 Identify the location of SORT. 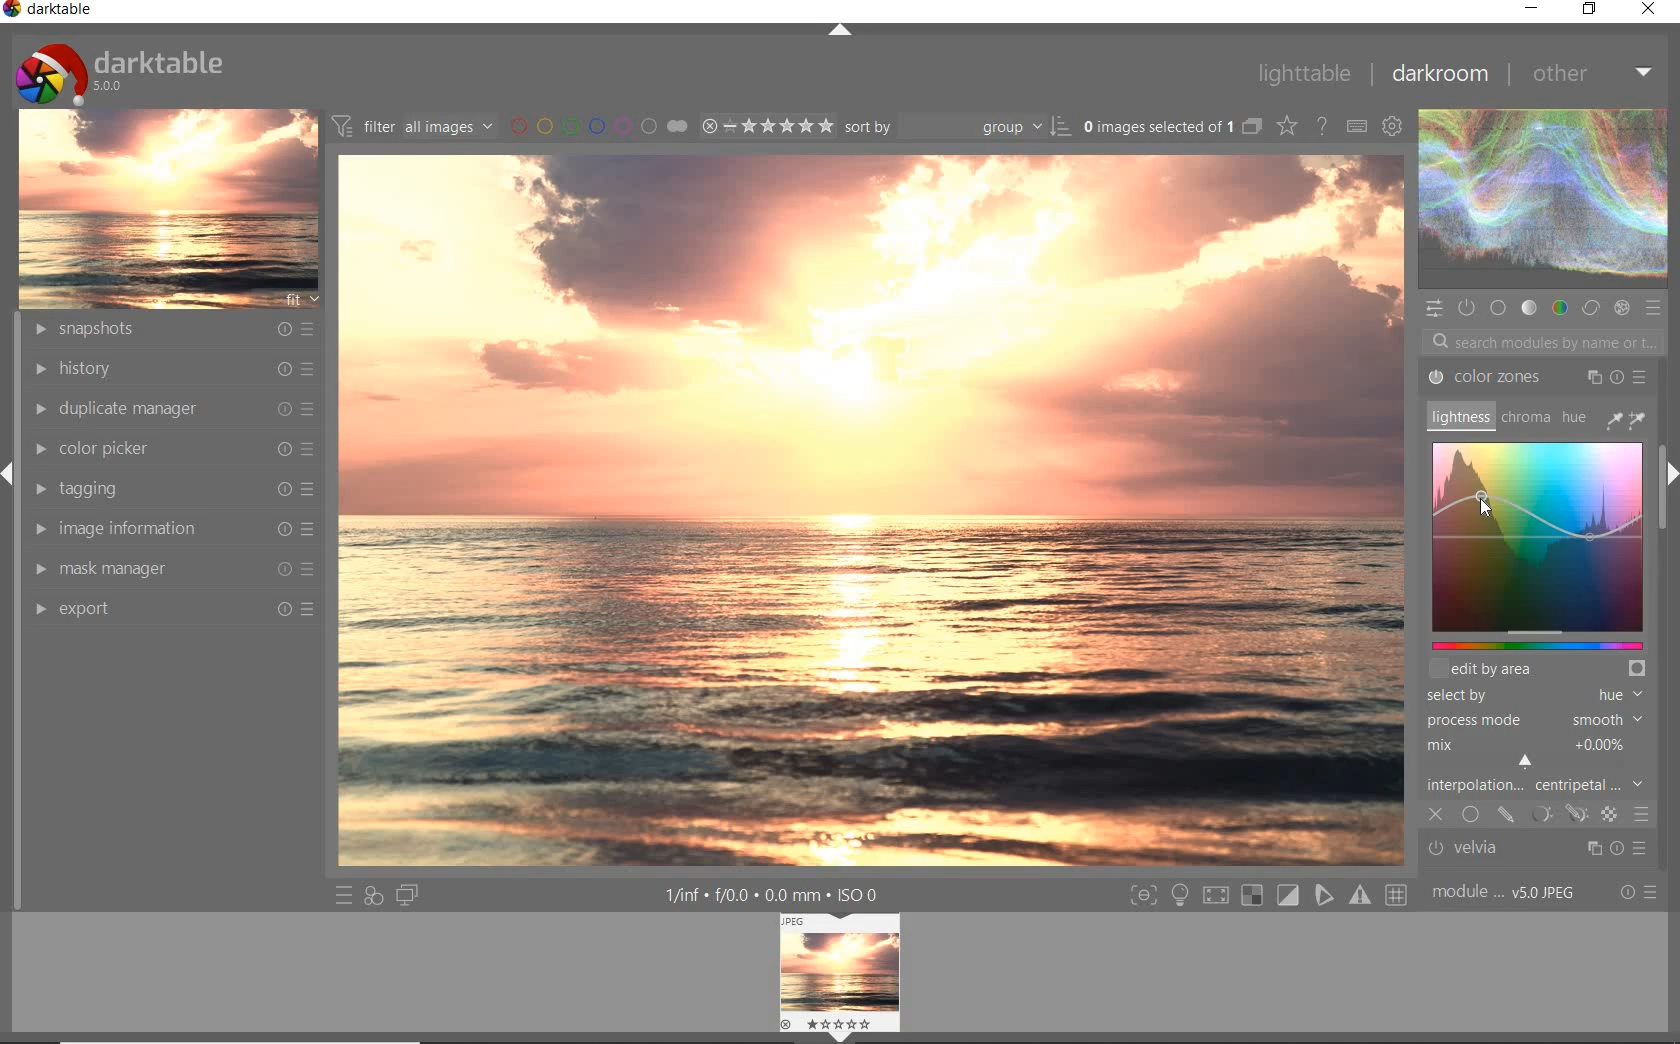
(956, 127).